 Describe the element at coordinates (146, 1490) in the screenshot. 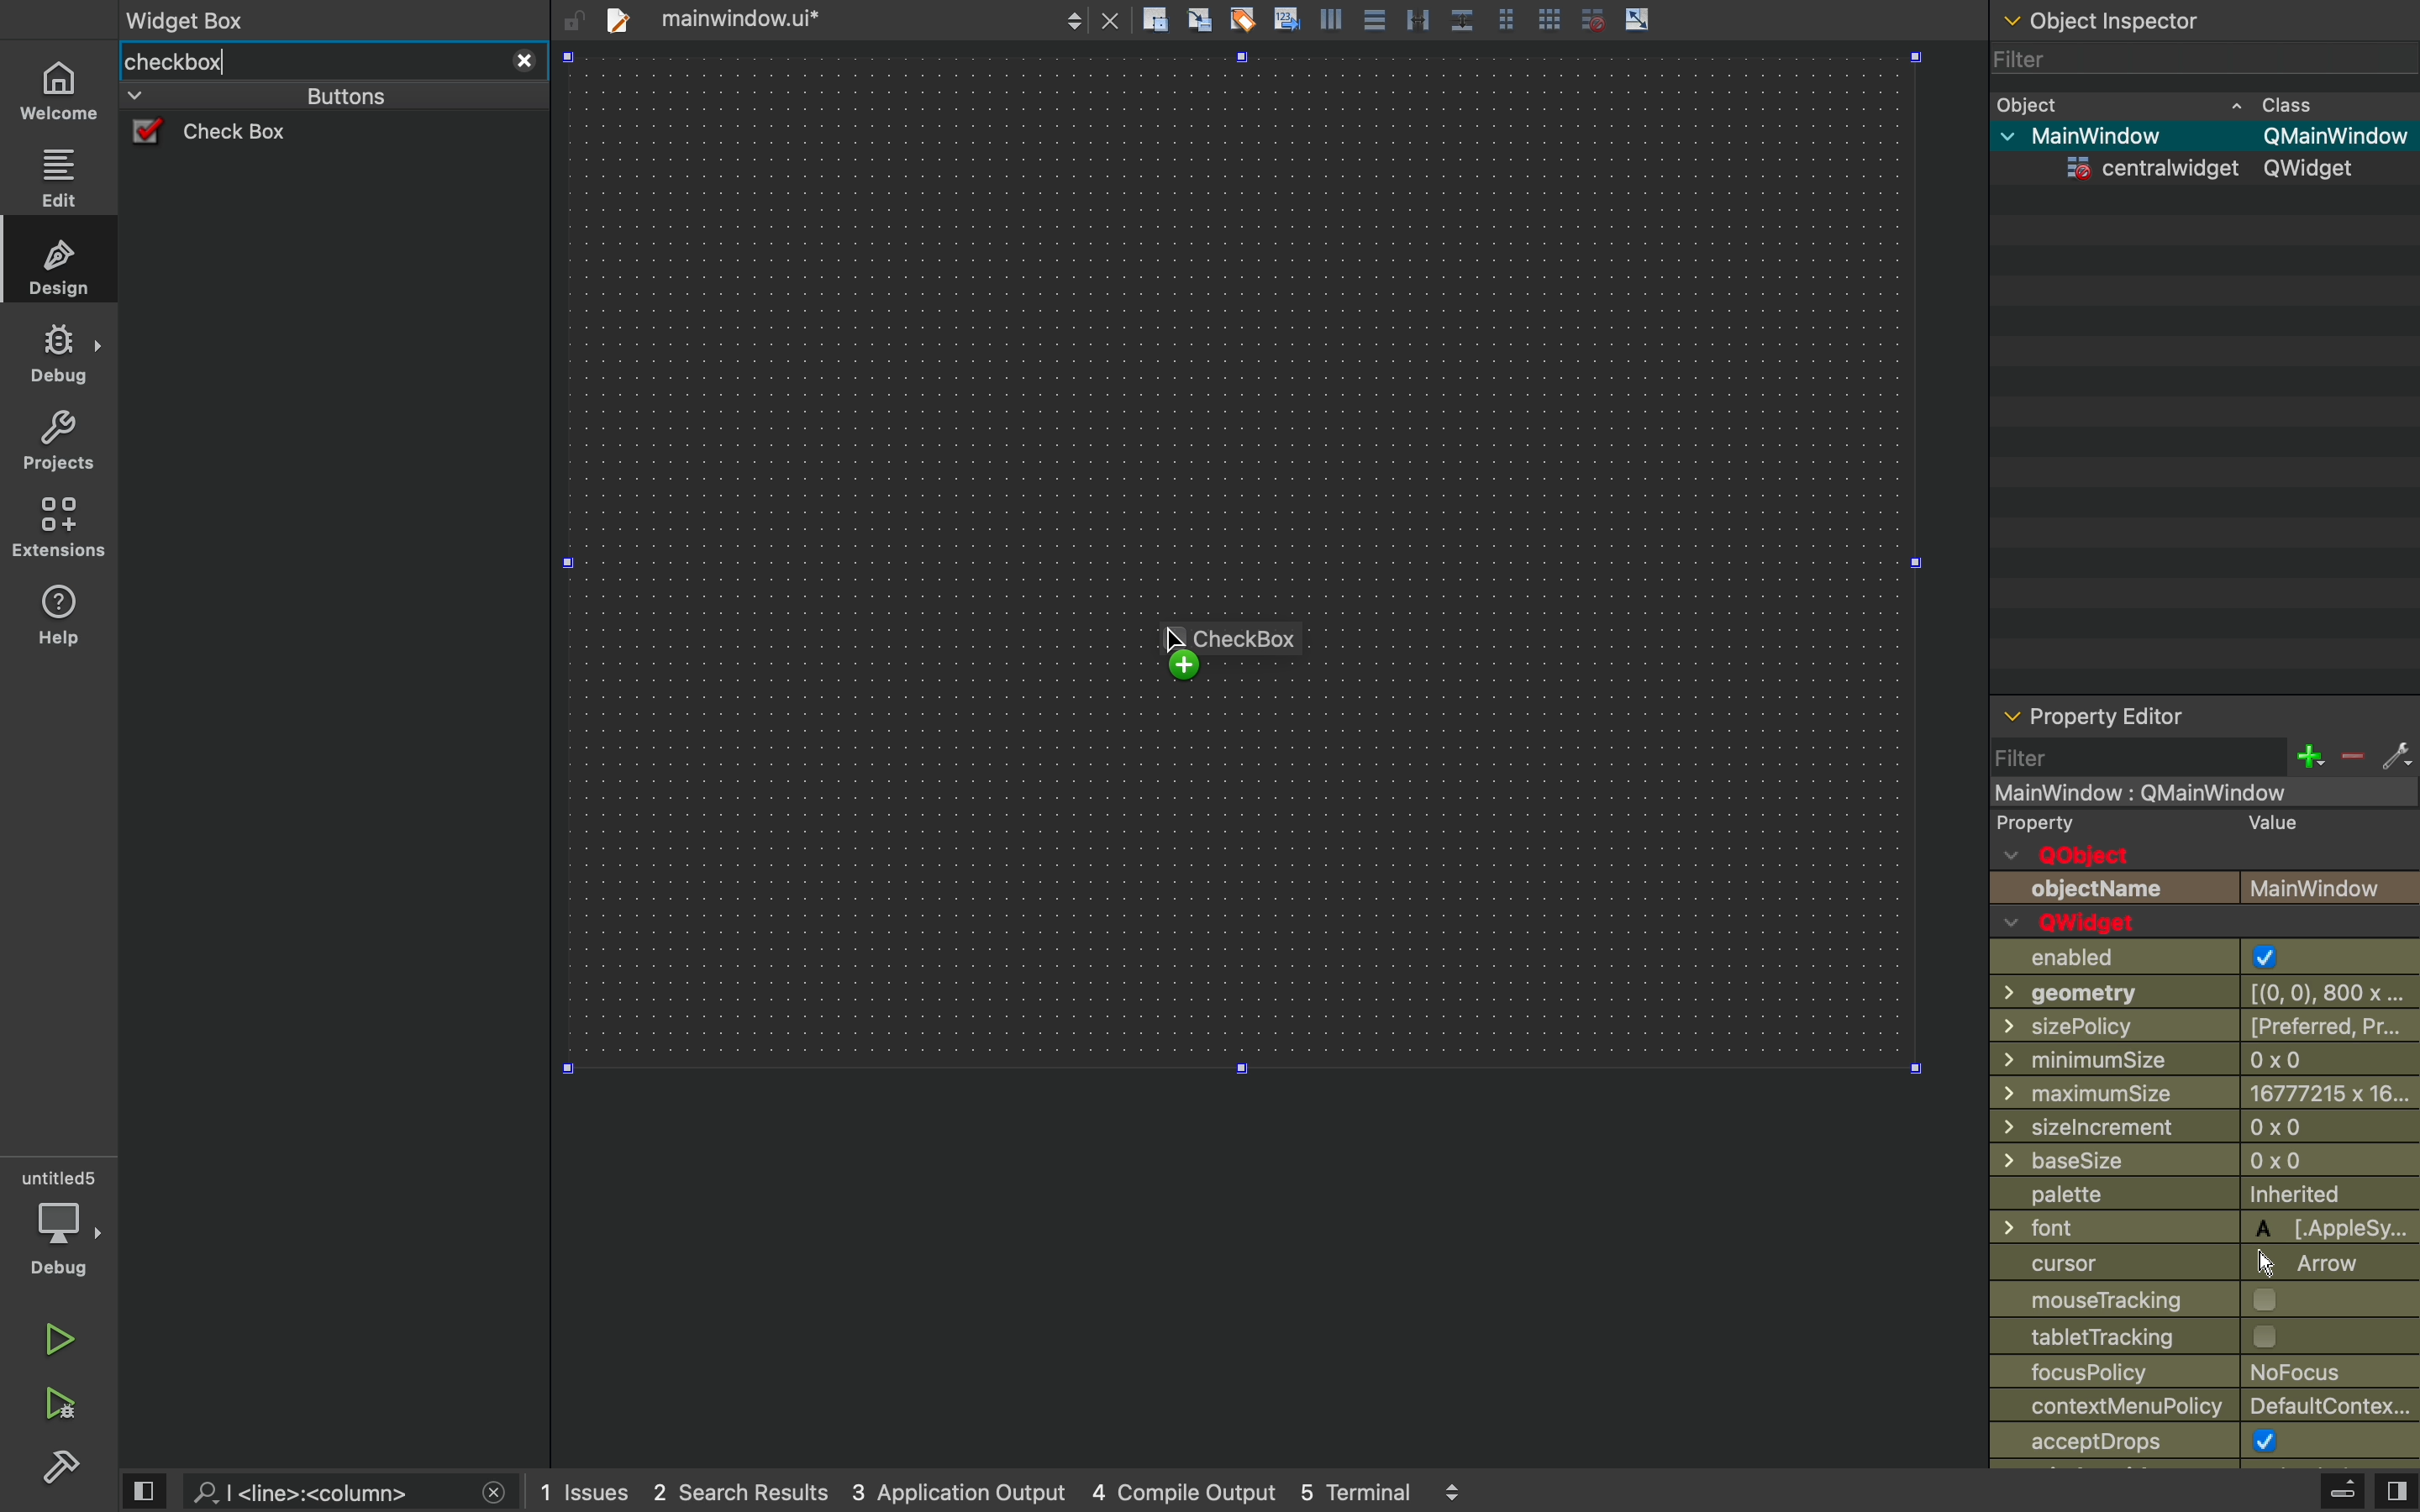

I see `view` at that location.